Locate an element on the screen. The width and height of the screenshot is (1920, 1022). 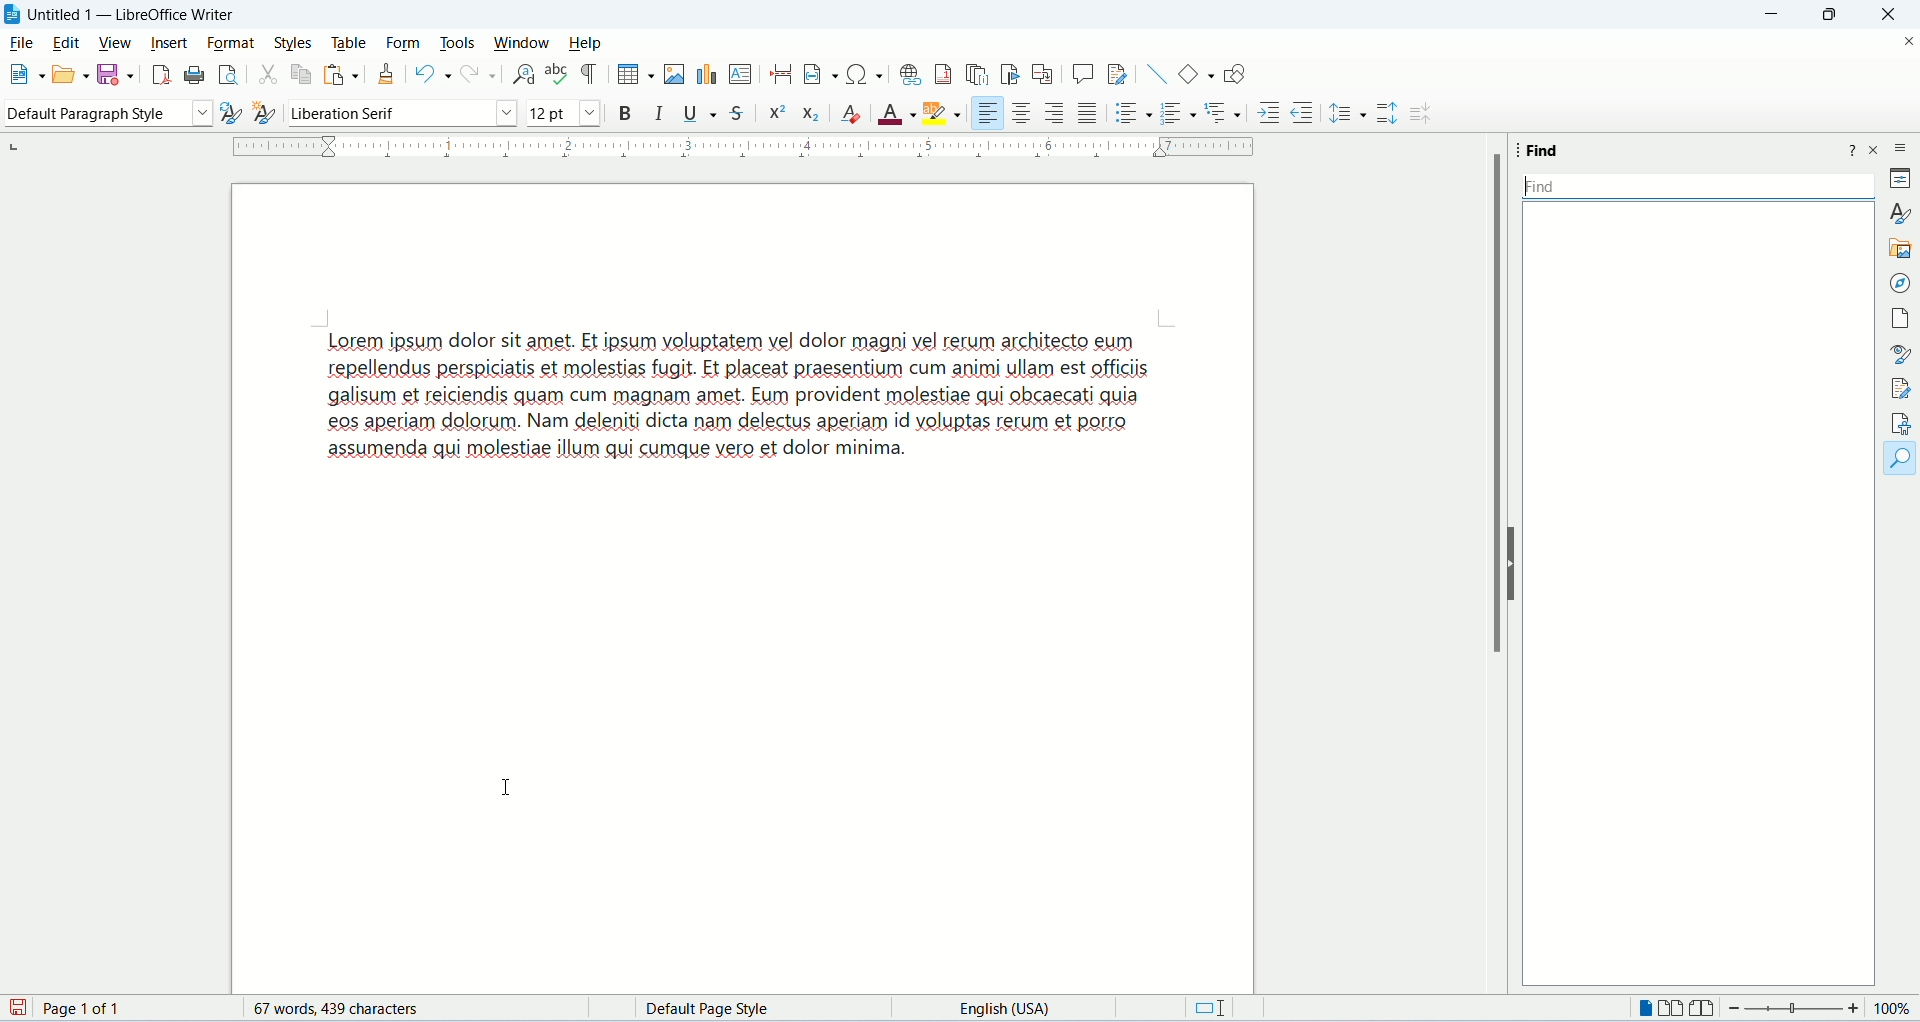
insert image is located at coordinates (673, 72).